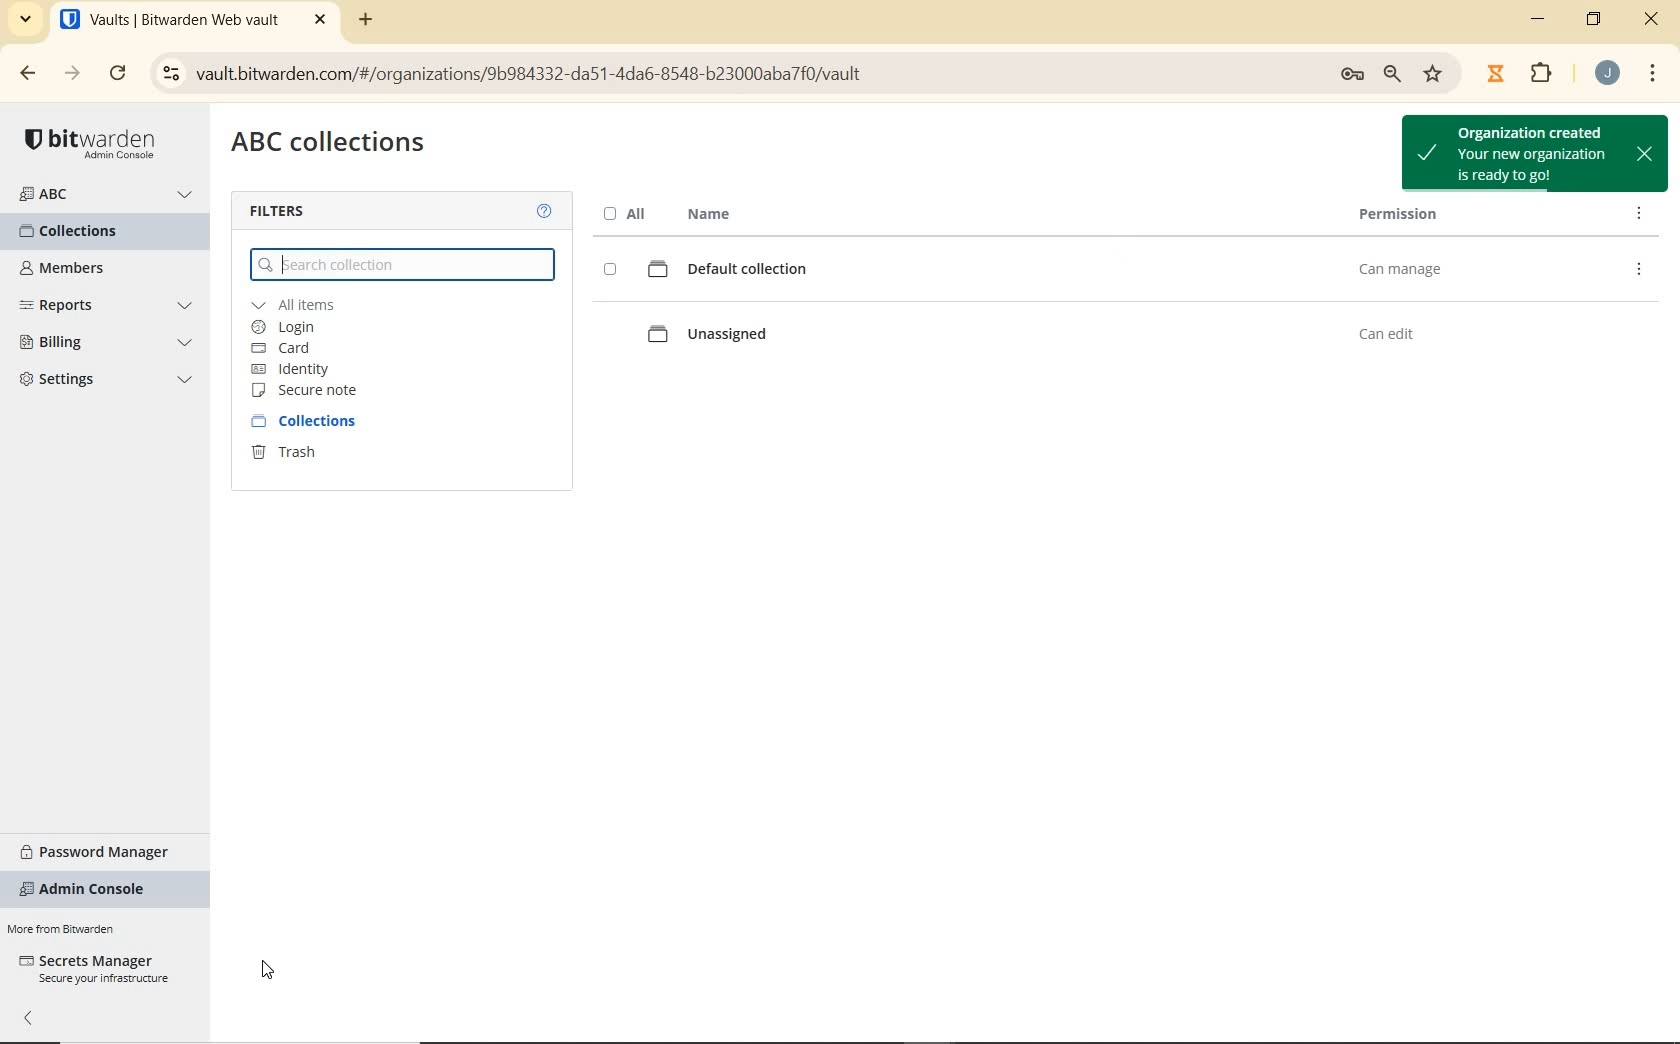 Image resolution: width=1680 pixels, height=1044 pixels. Describe the element at coordinates (69, 195) in the screenshot. I see `ABC` at that location.